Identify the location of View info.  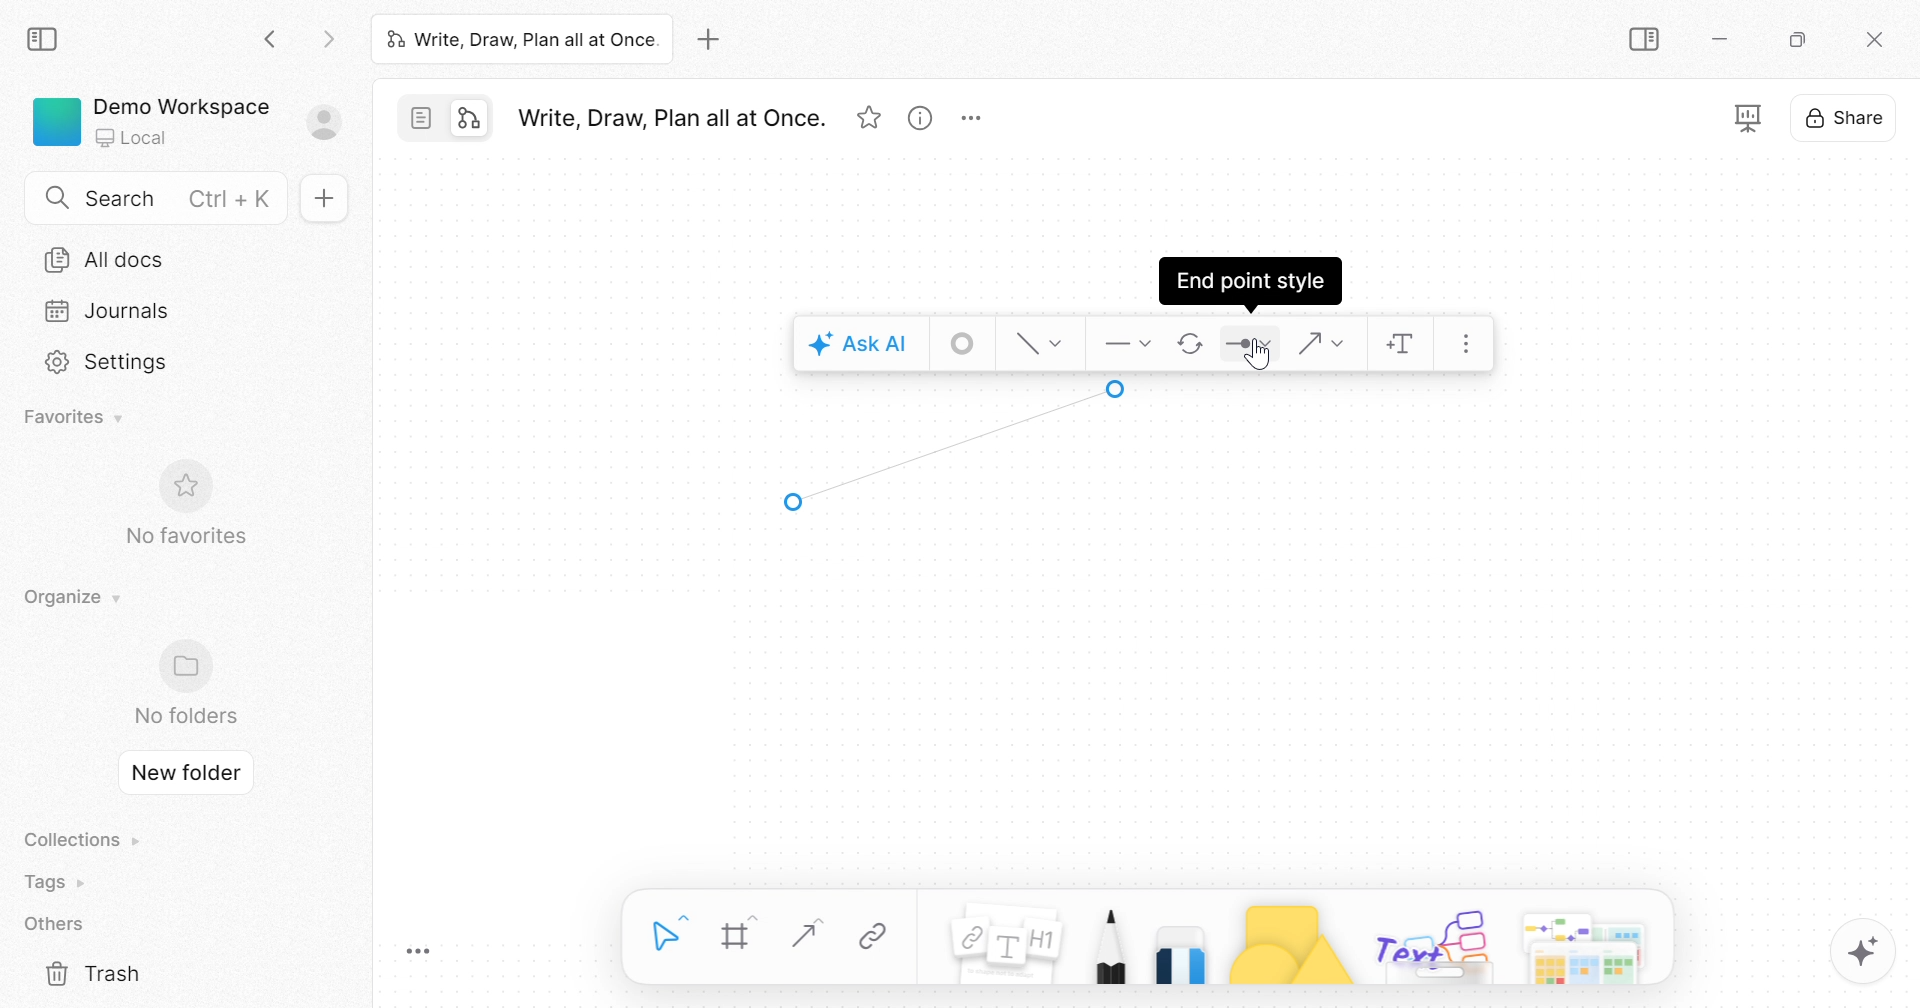
(919, 122).